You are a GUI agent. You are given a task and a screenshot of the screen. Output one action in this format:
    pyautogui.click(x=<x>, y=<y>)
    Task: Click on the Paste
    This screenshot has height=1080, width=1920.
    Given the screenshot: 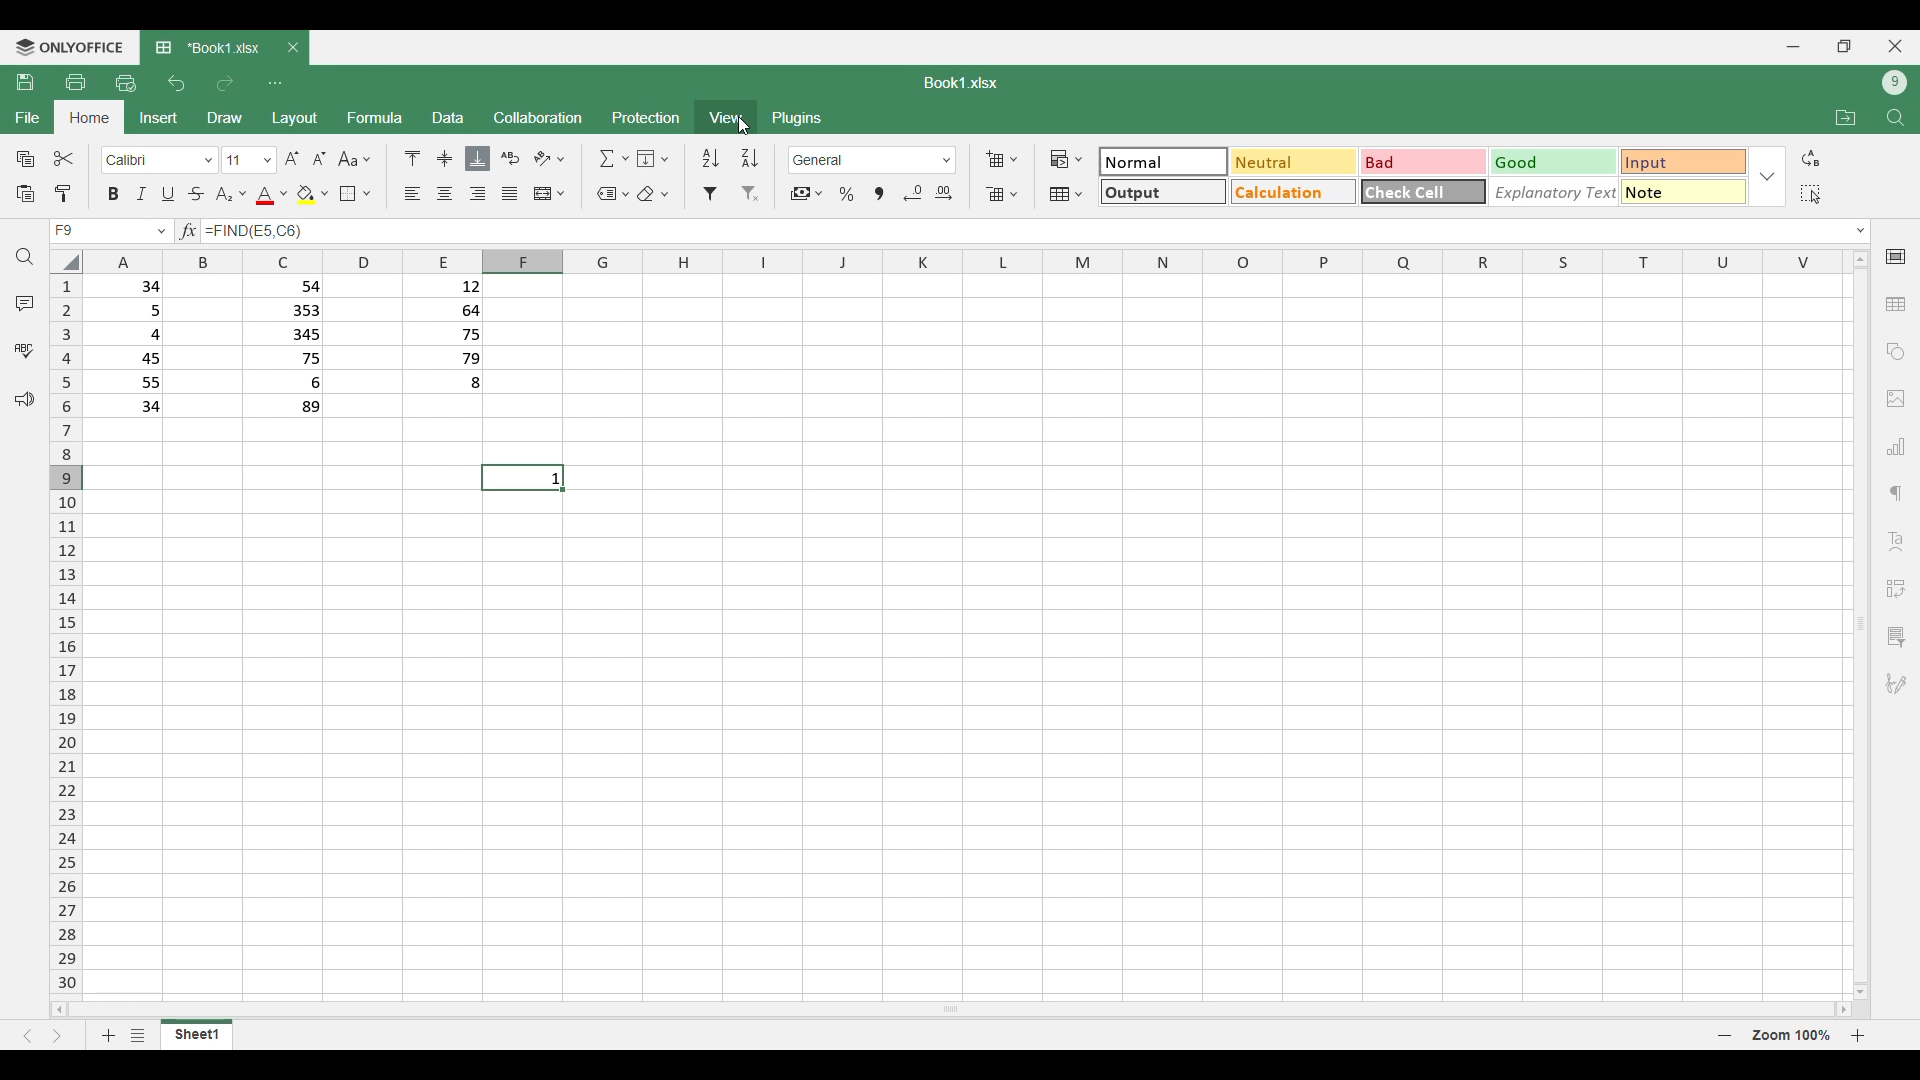 What is the action you would take?
    pyautogui.click(x=25, y=194)
    